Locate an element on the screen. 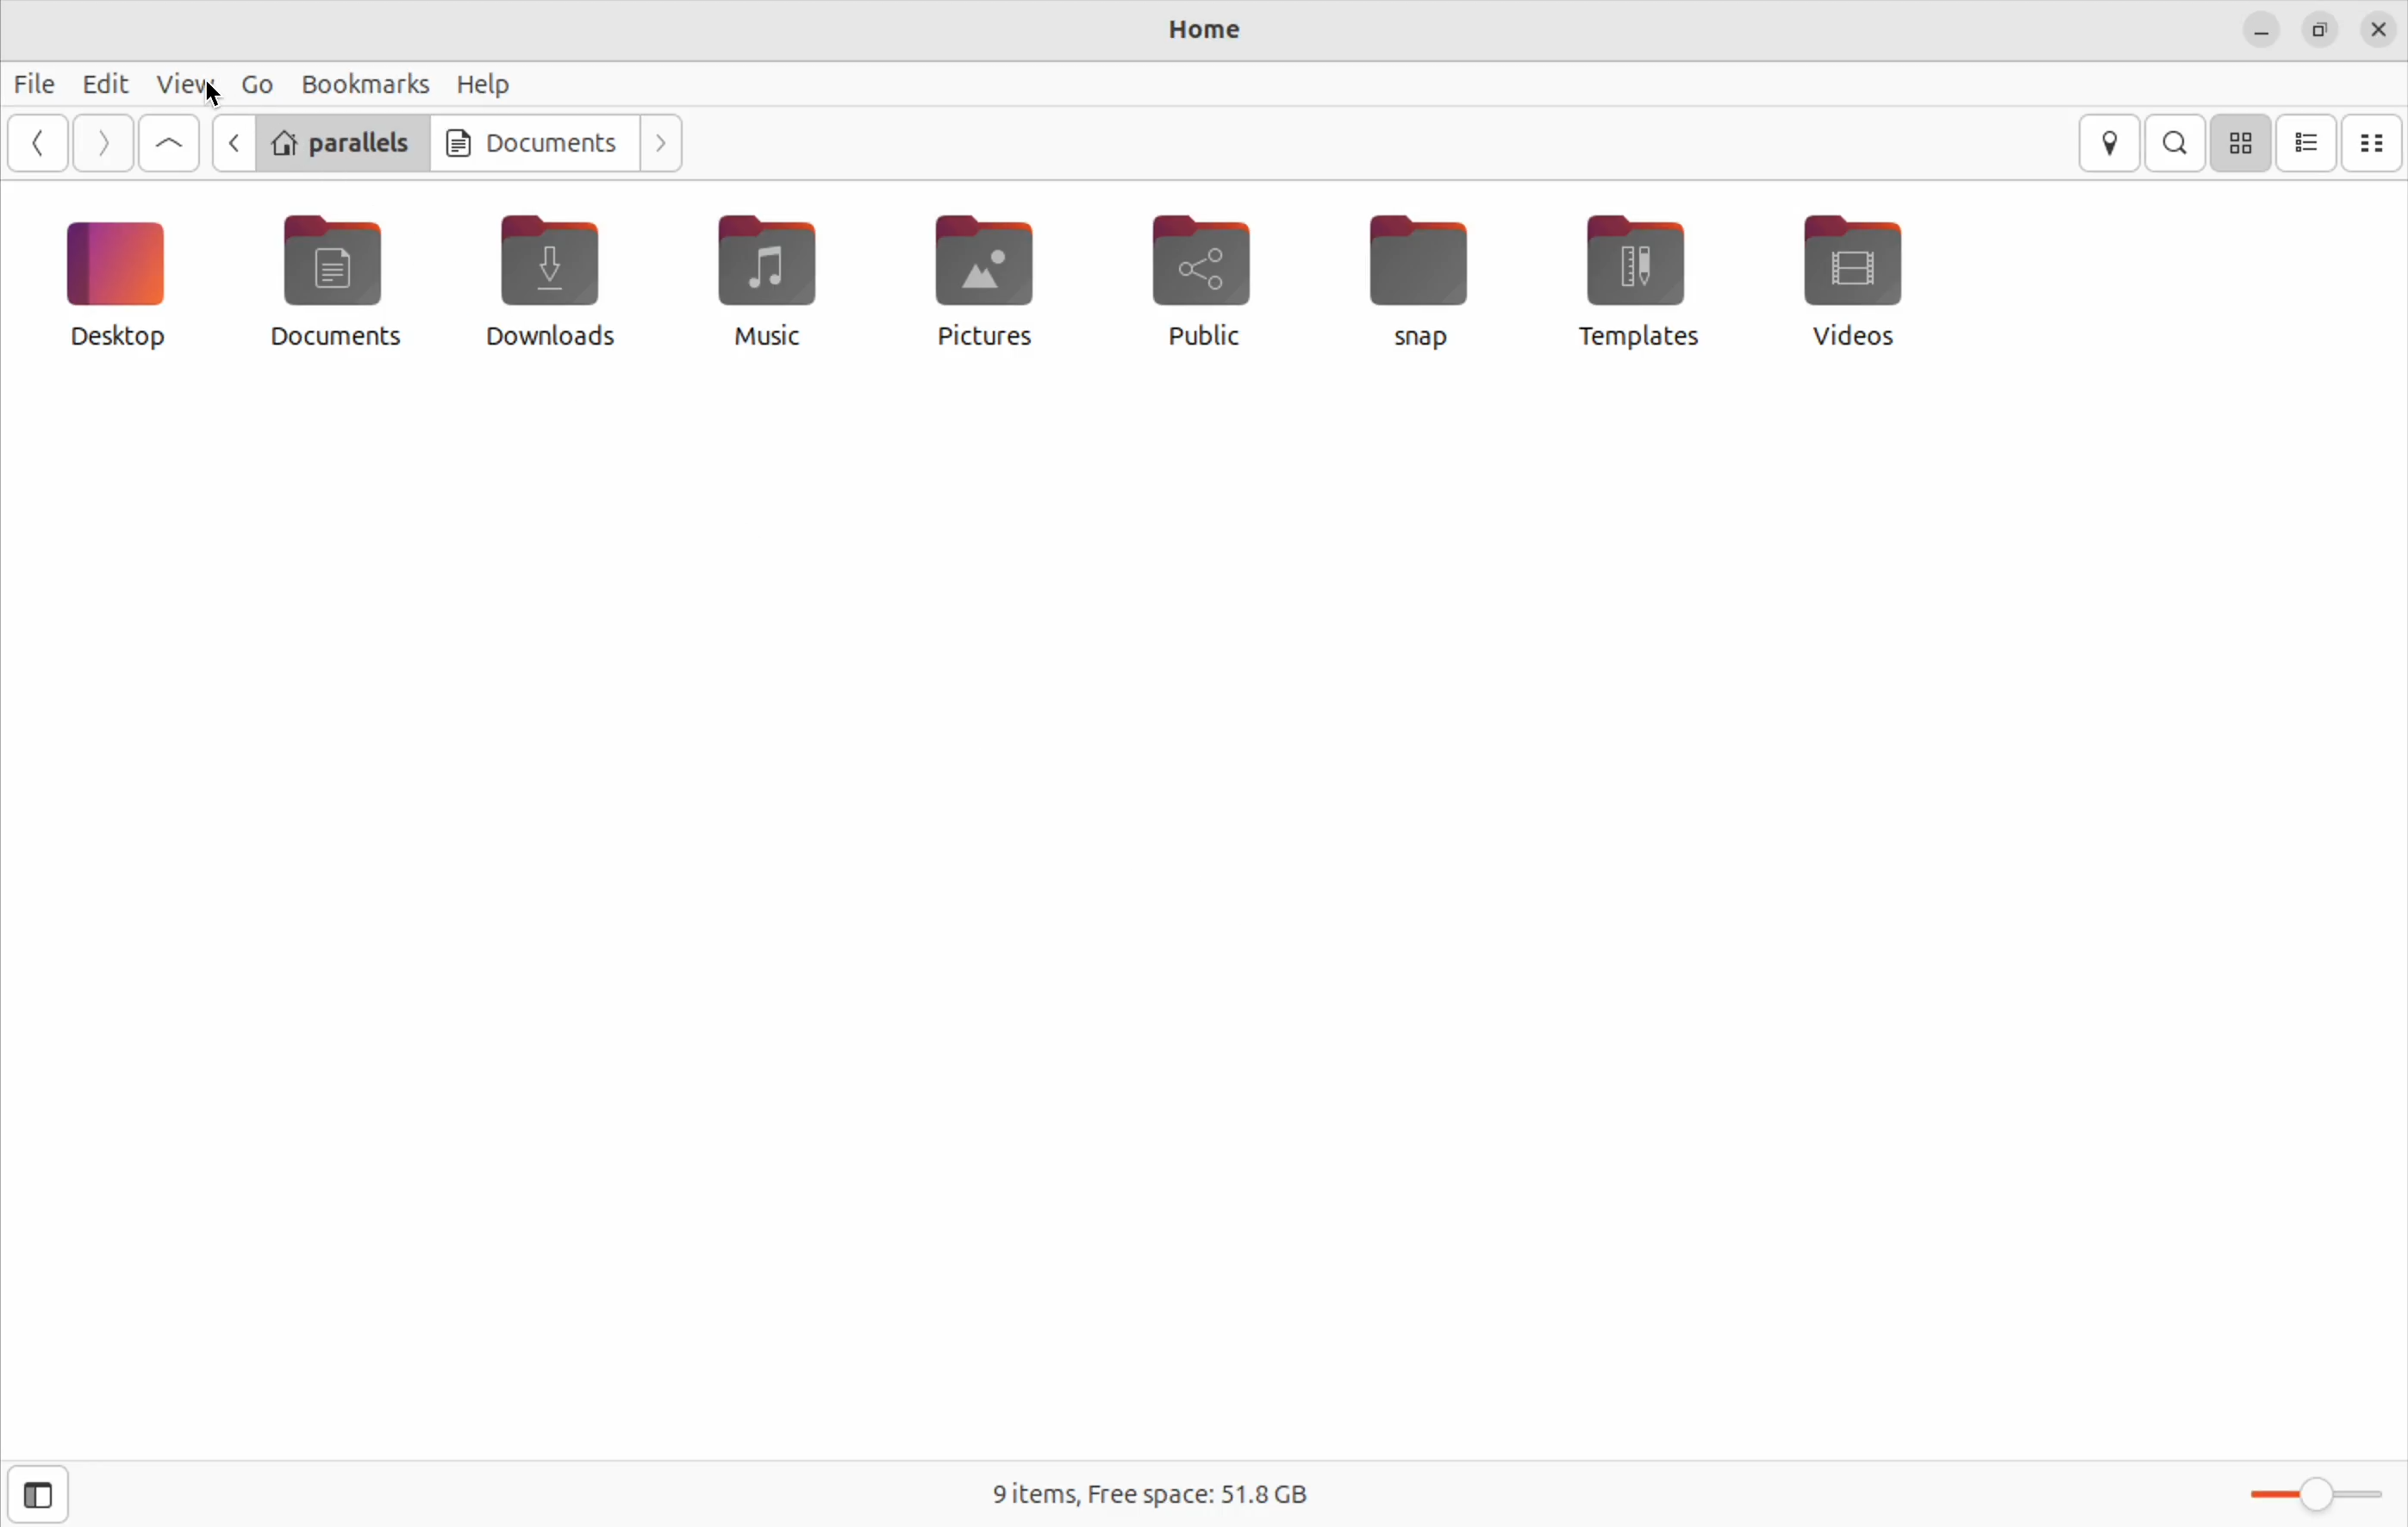 The height and width of the screenshot is (1527, 2408). icon view is located at coordinates (2240, 143).